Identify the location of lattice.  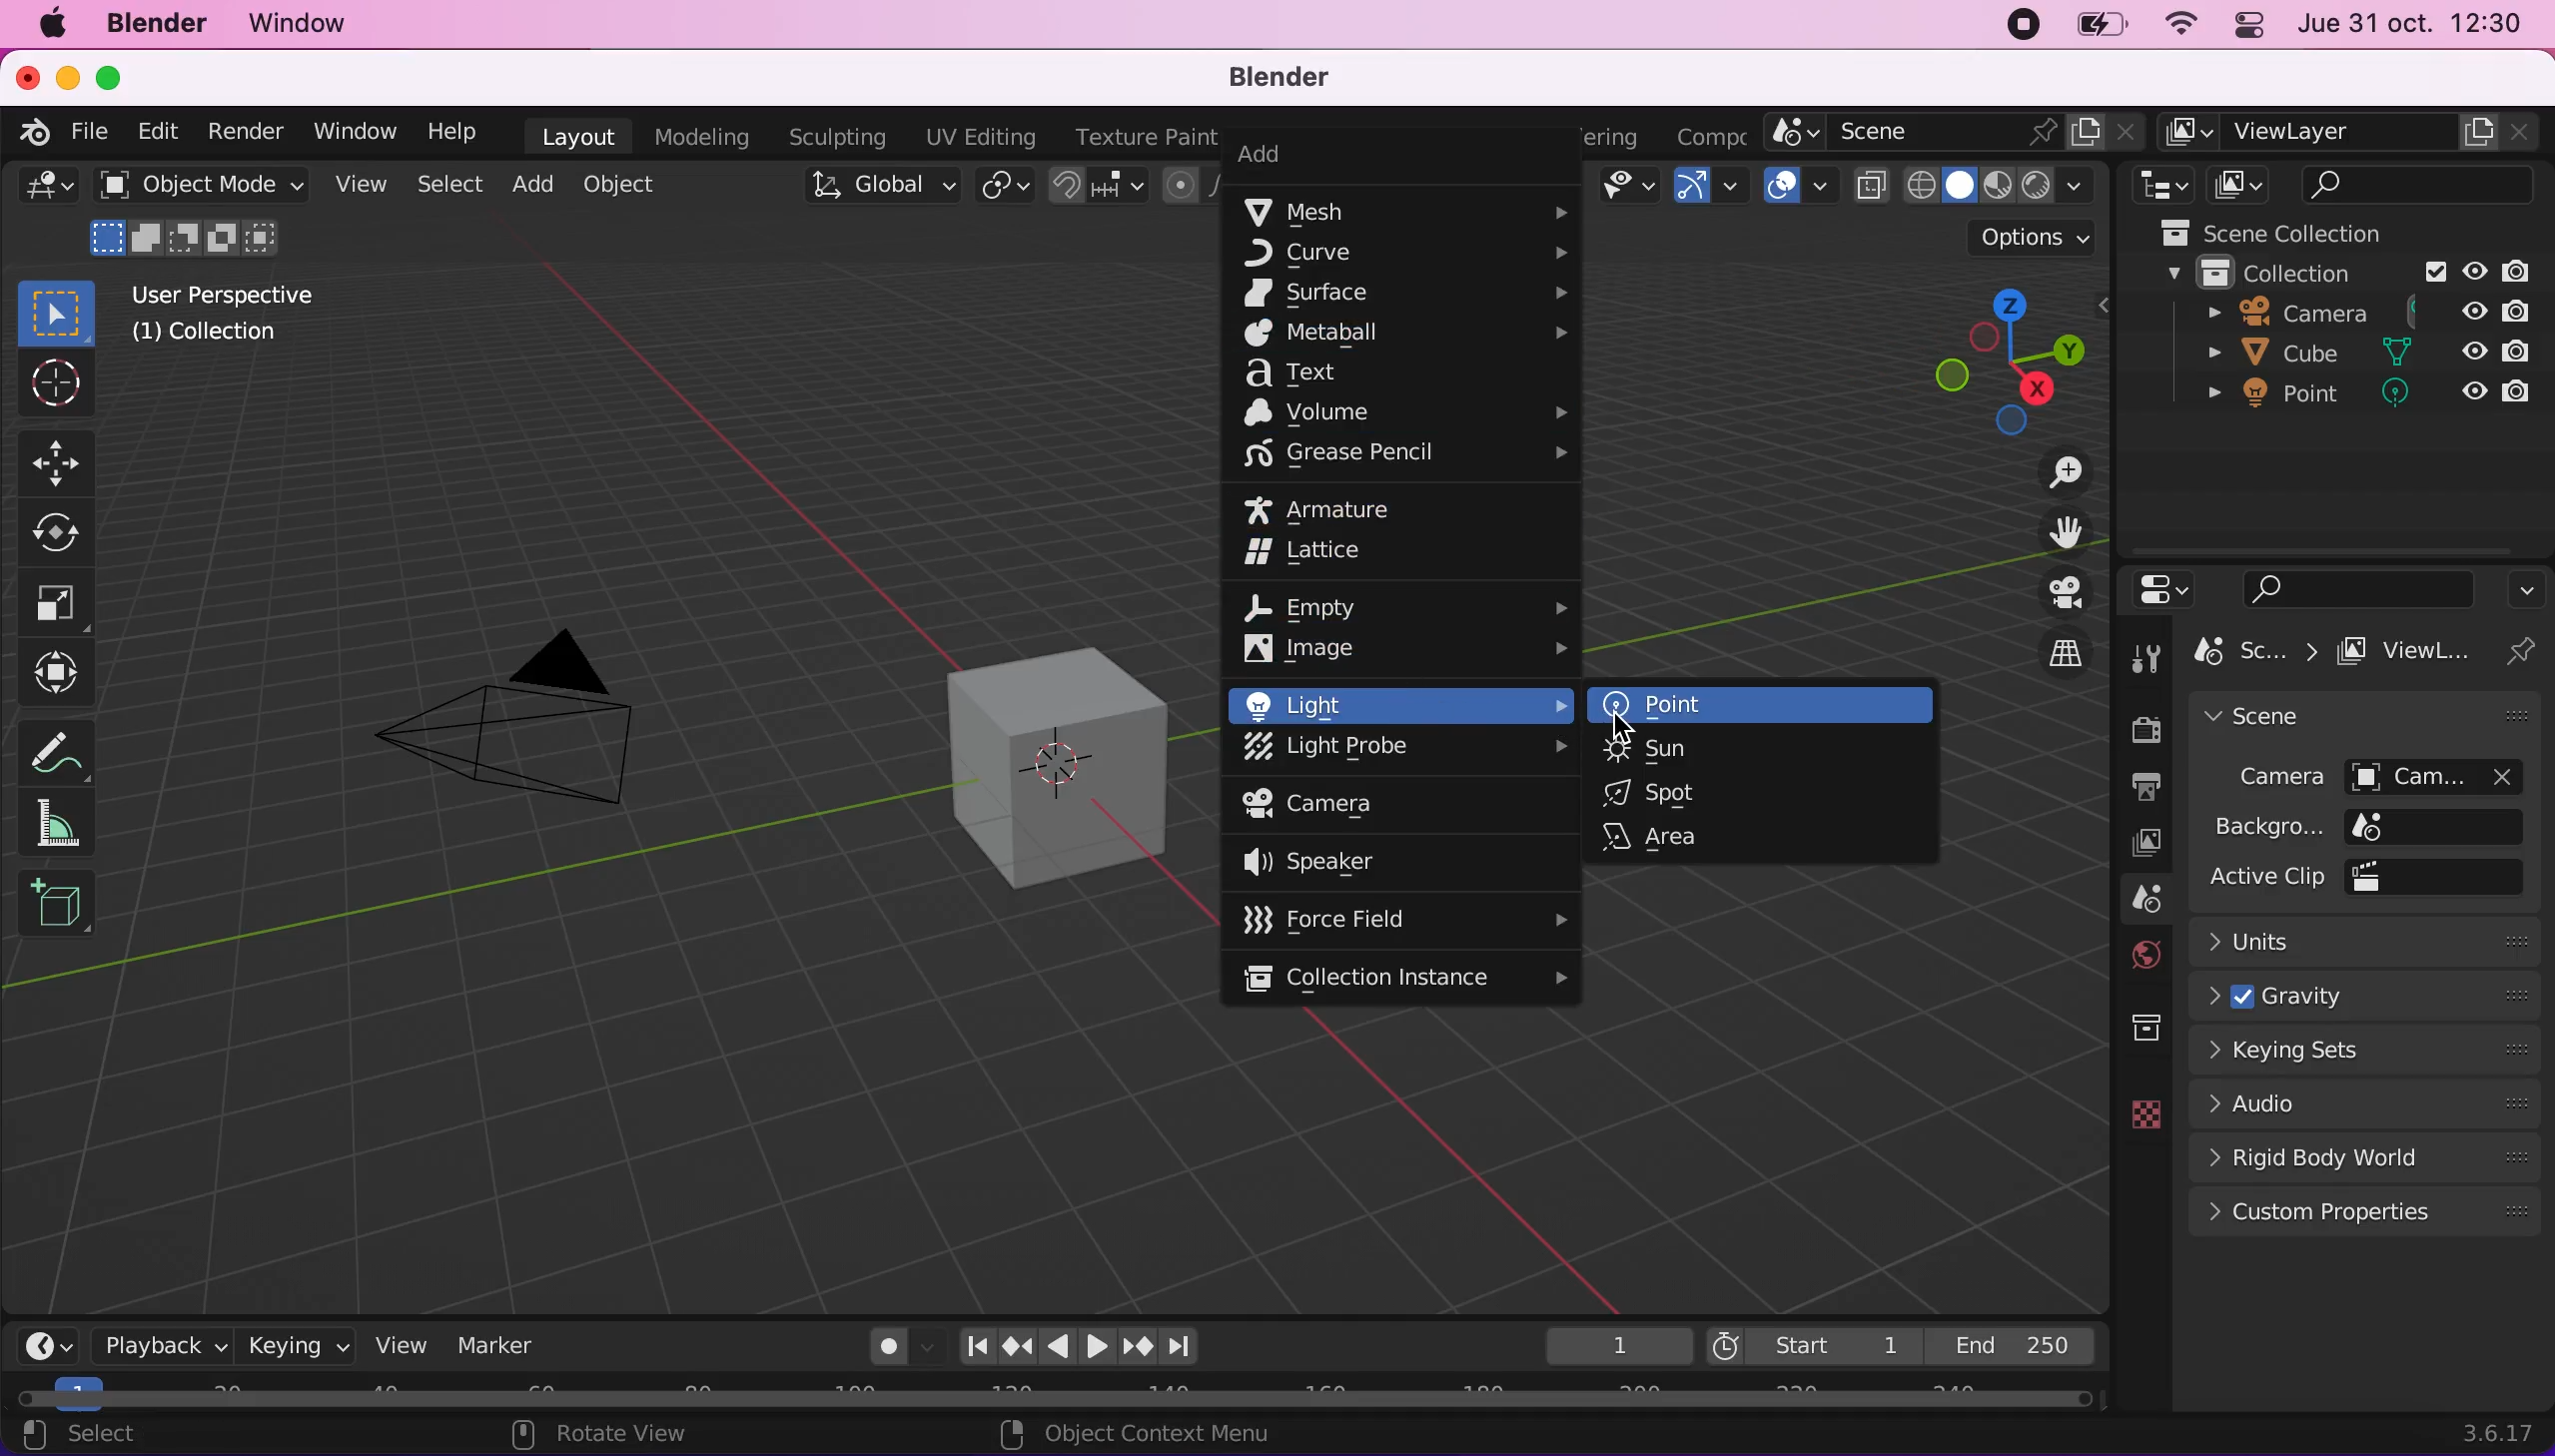
(1352, 552).